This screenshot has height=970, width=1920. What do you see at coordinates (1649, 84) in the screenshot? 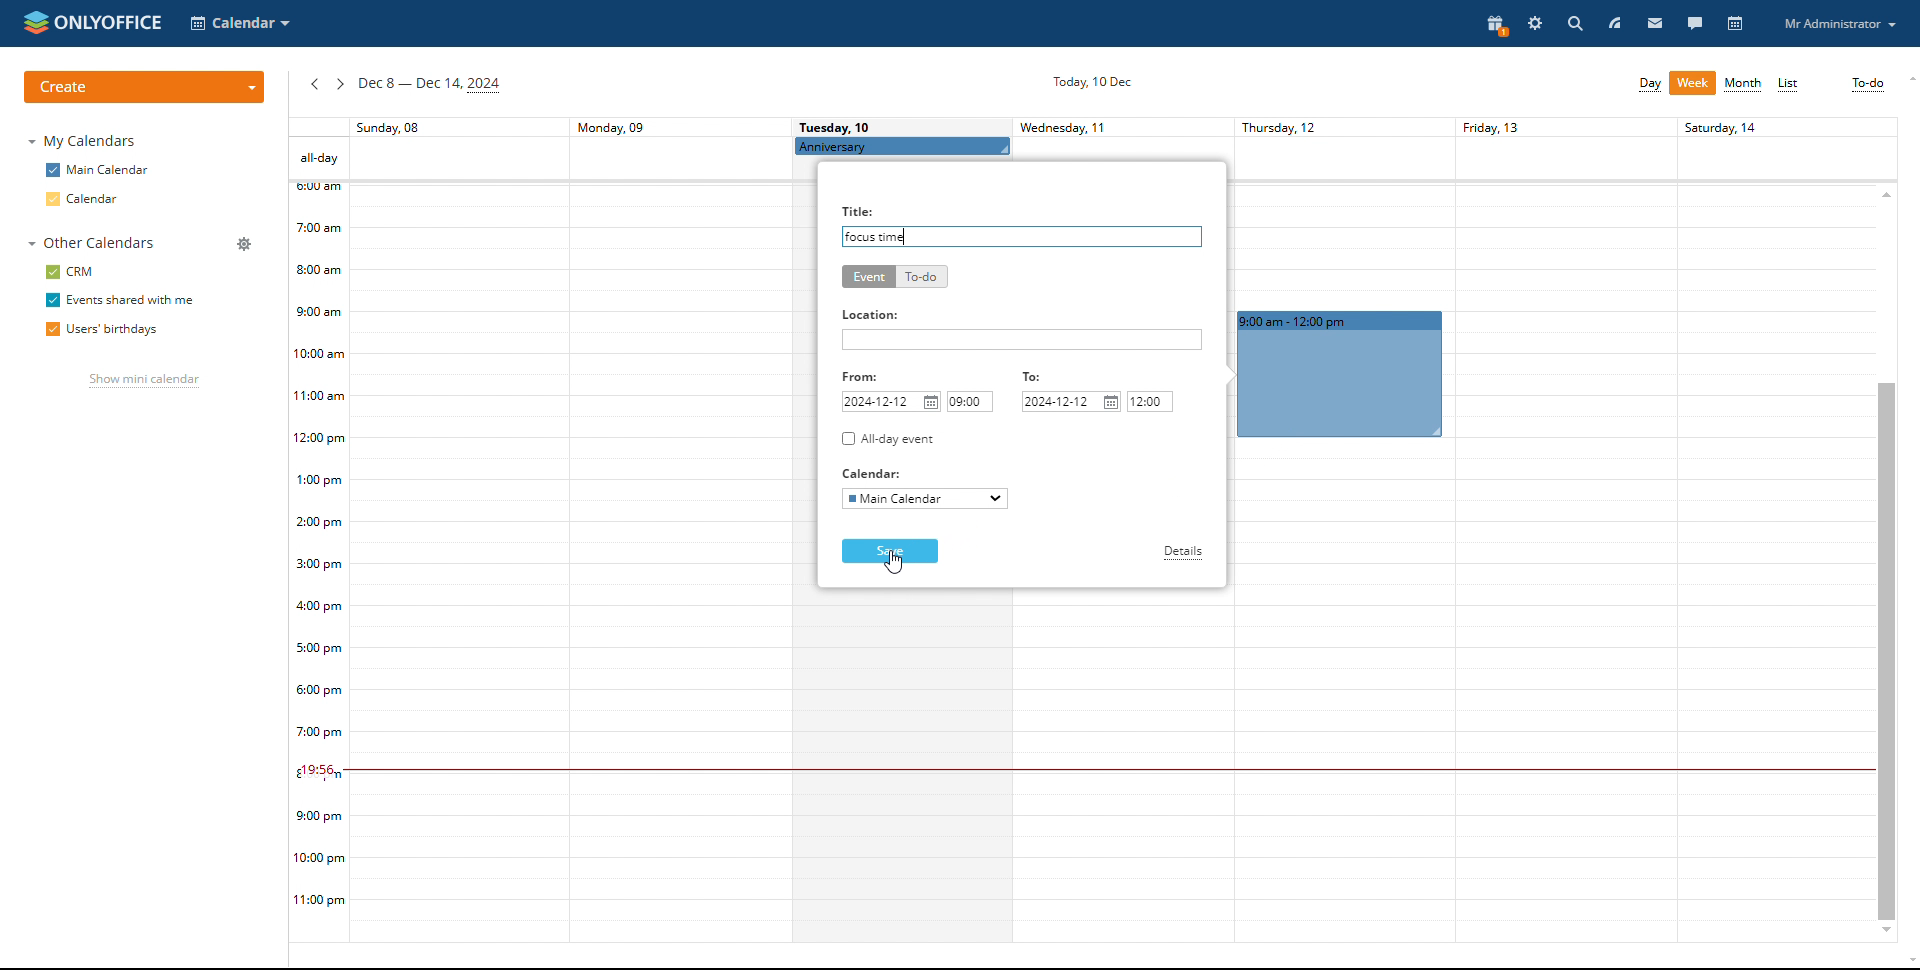
I see `day view` at bounding box center [1649, 84].